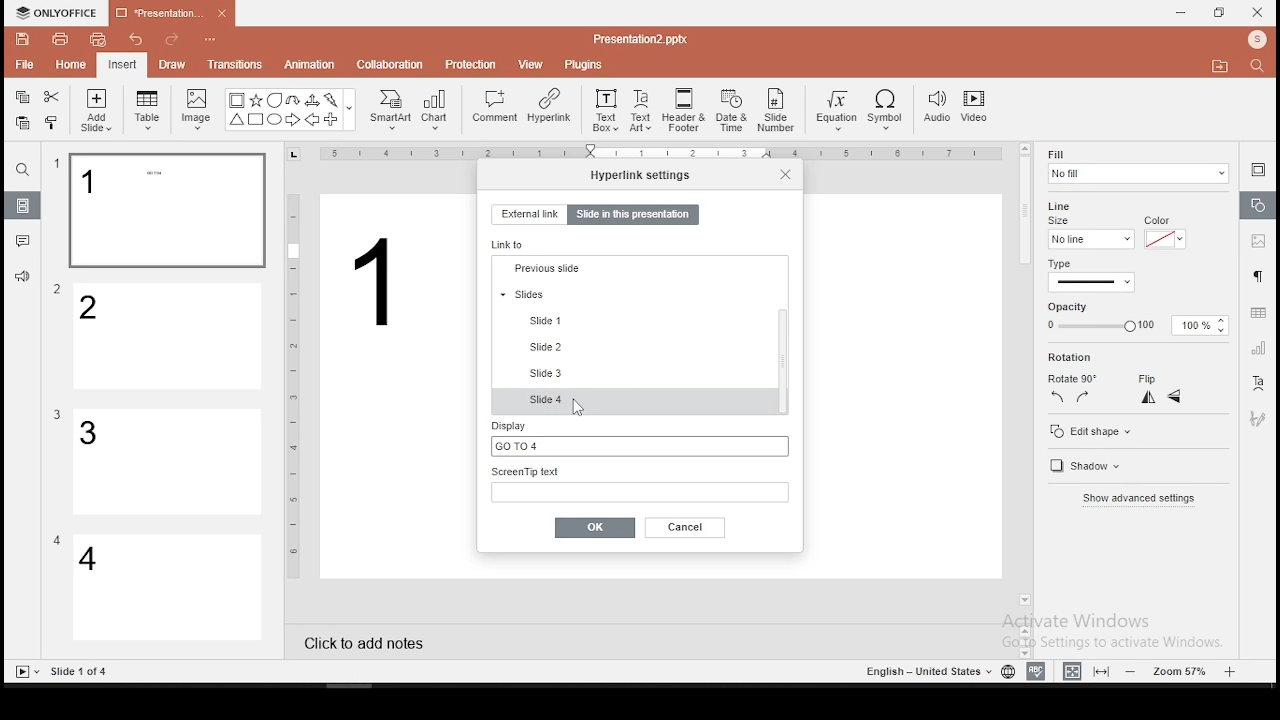  Describe the element at coordinates (604, 108) in the screenshot. I see `text box` at that location.